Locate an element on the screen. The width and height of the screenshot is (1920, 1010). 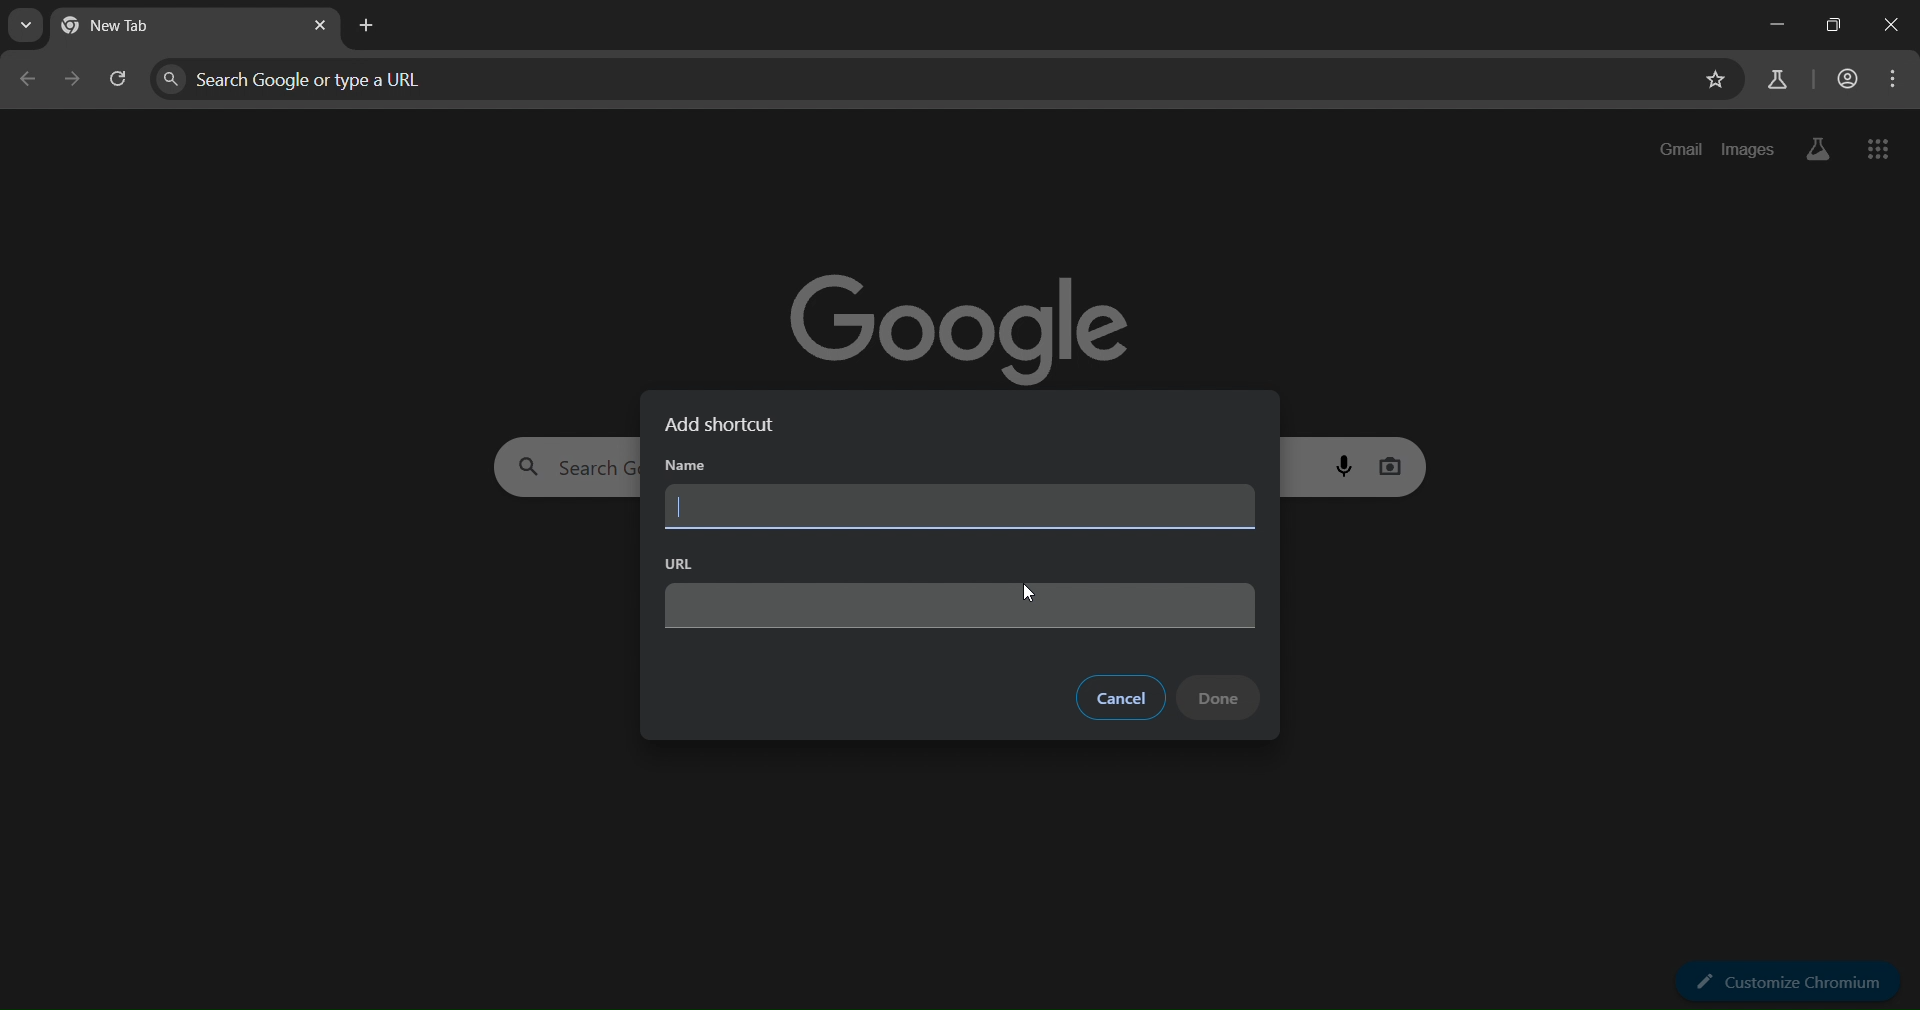
new tab is located at coordinates (371, 25).